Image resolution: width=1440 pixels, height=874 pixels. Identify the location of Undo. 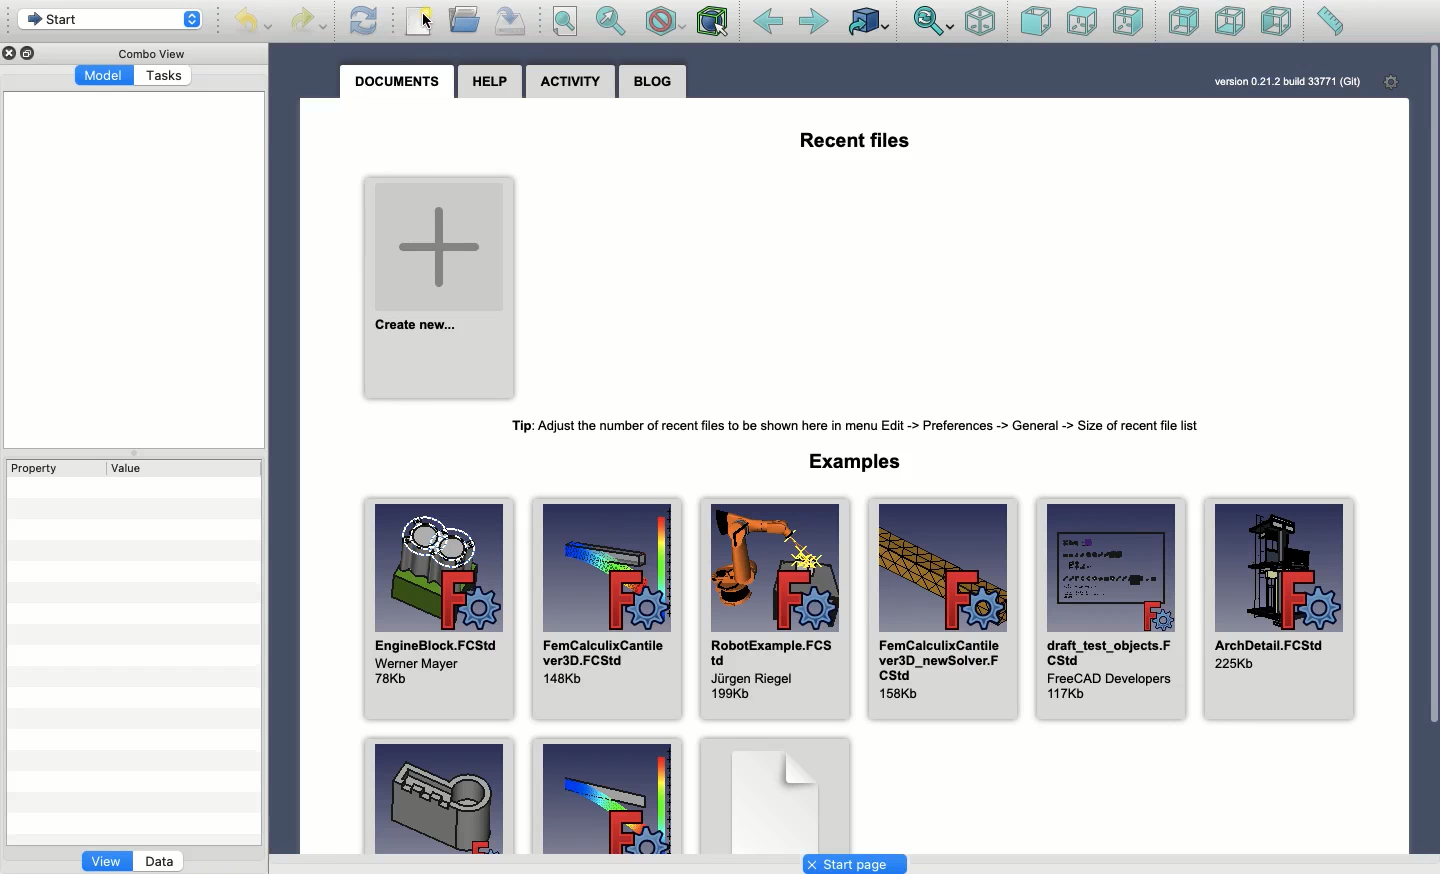
(251, 22).